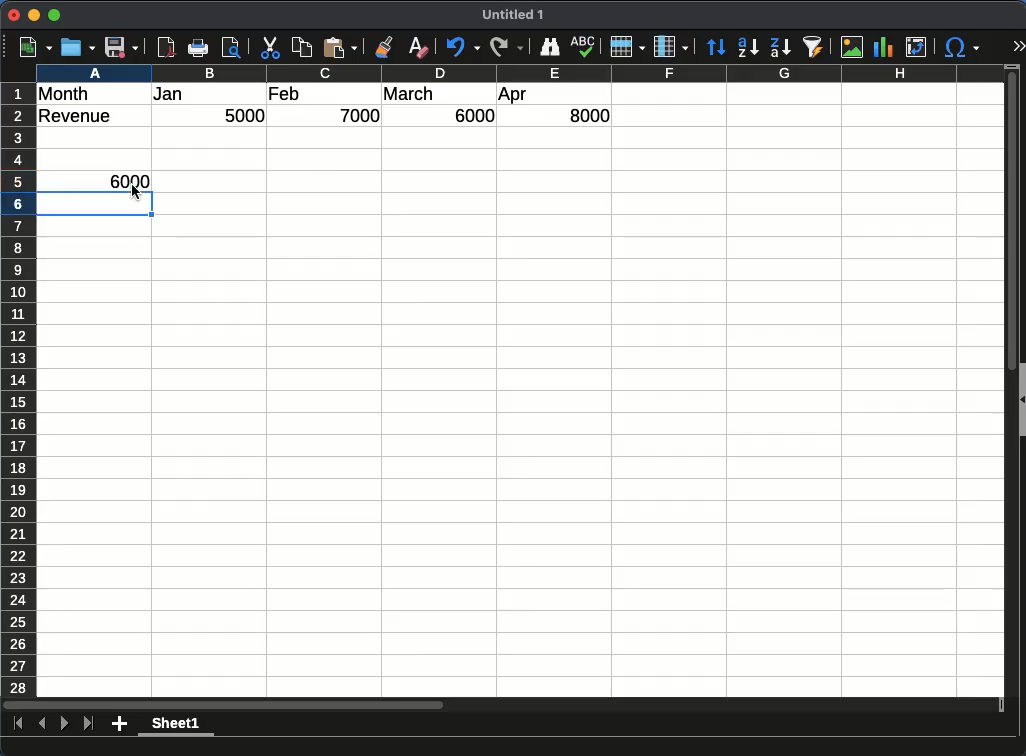 The image size is (1026, 756). What do you see at coordinates (851, 47) in the screenshot?
I see `image` at bounding box center [851, 47].